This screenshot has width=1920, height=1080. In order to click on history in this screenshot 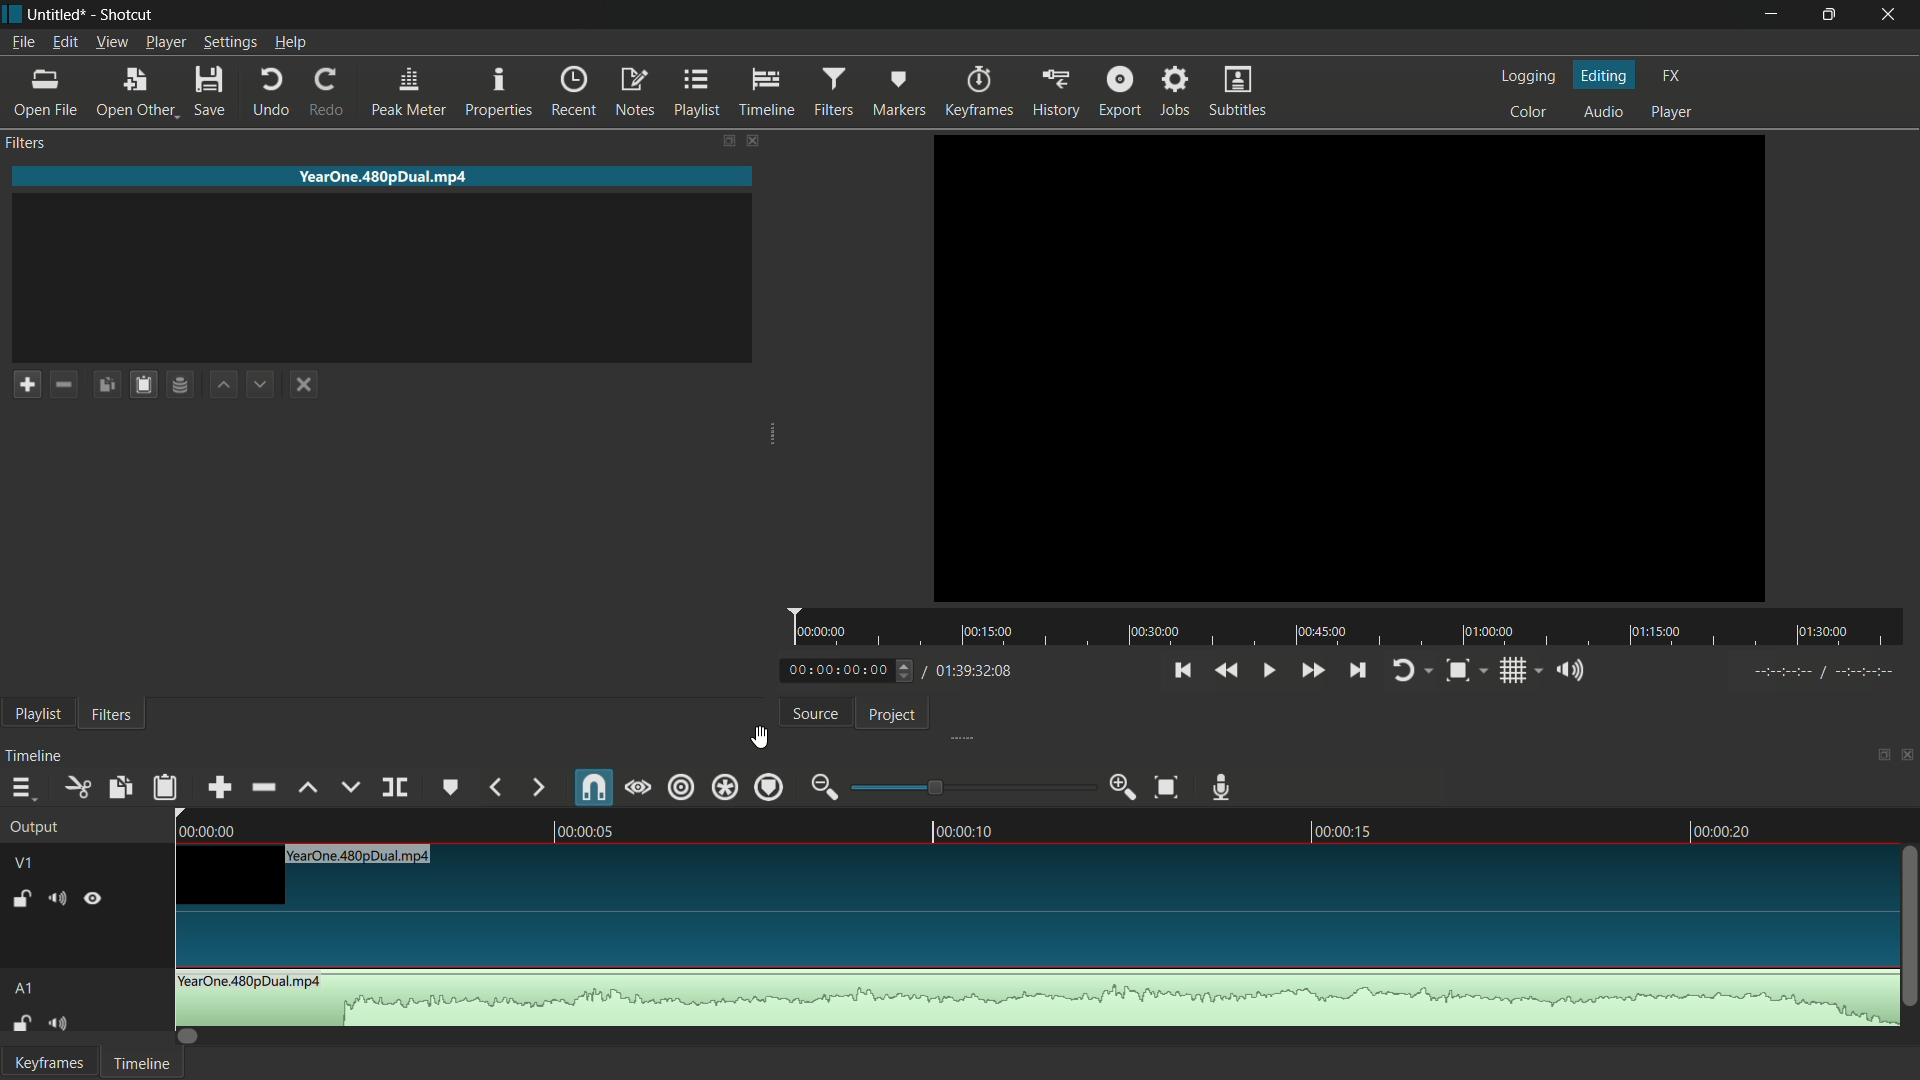, I will do `click(1056, 92)`.